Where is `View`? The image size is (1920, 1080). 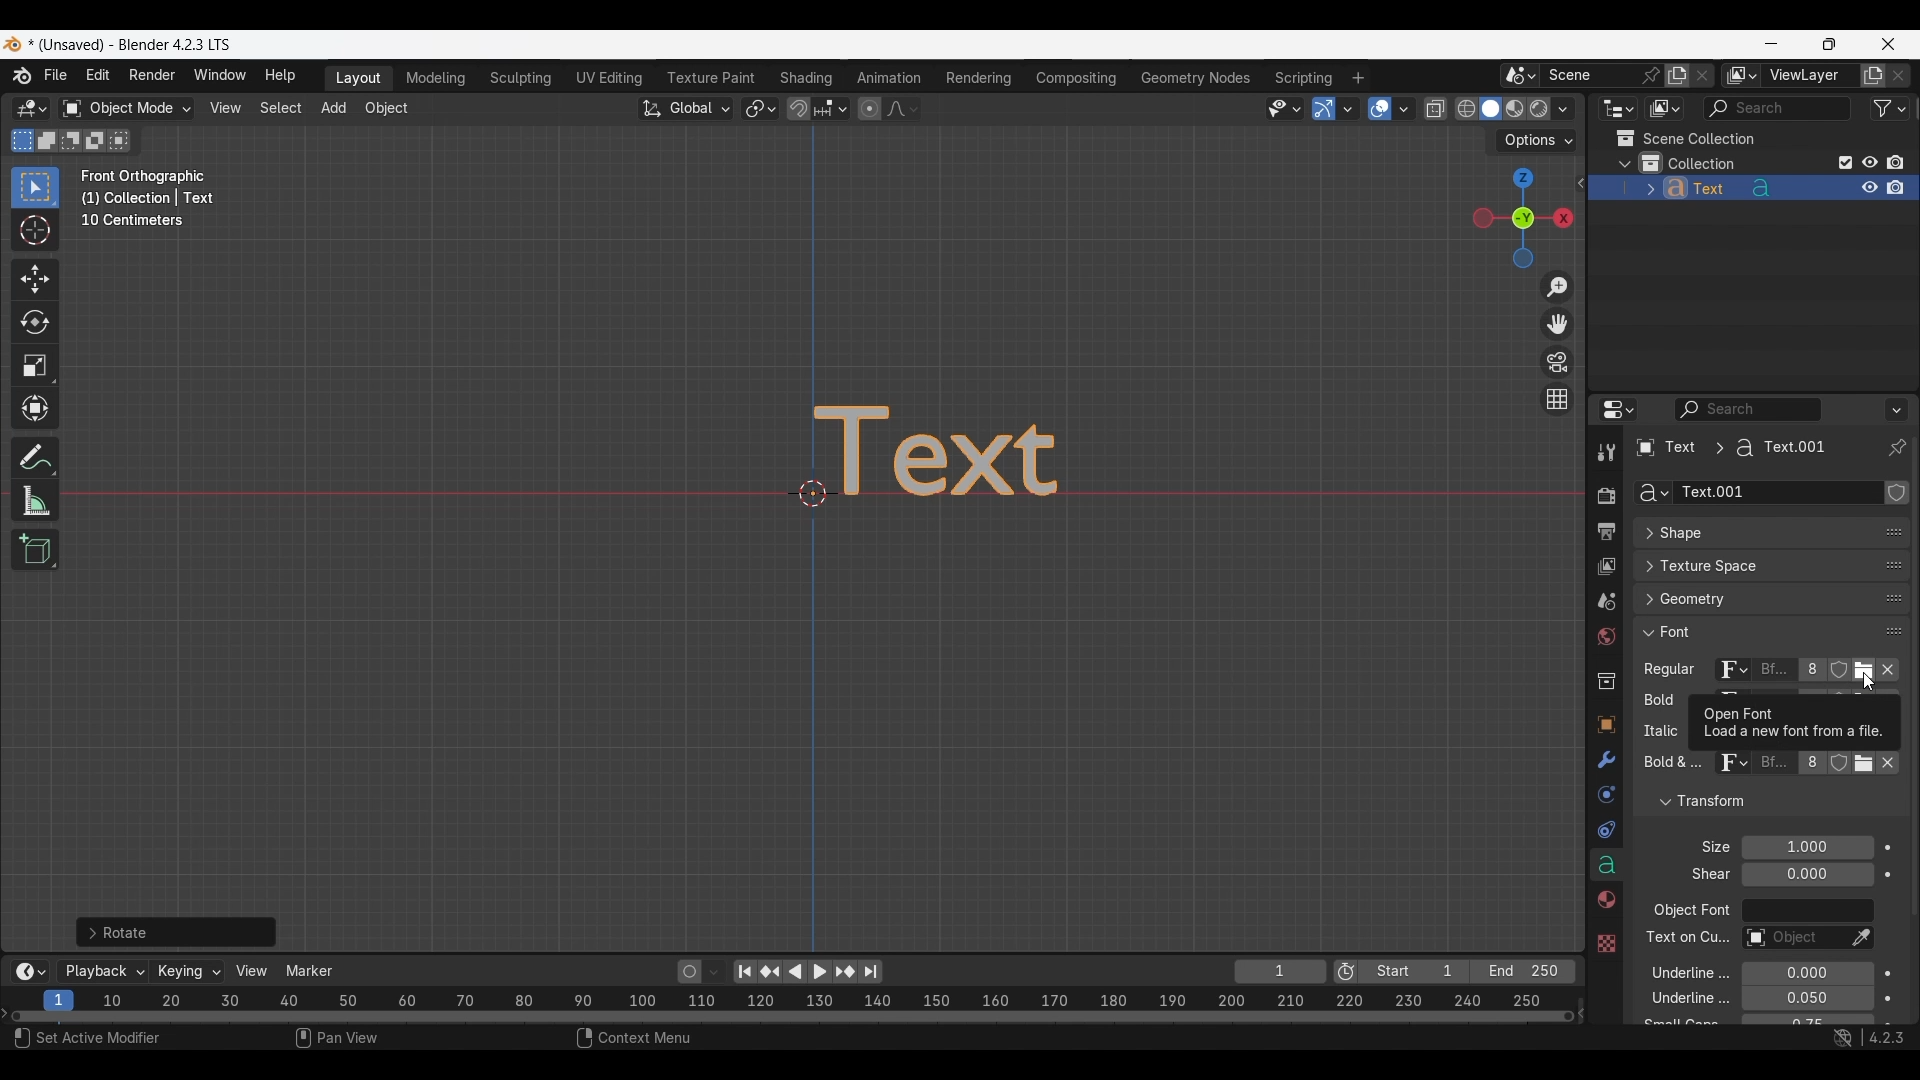
View is located at coordinates (252, 971).